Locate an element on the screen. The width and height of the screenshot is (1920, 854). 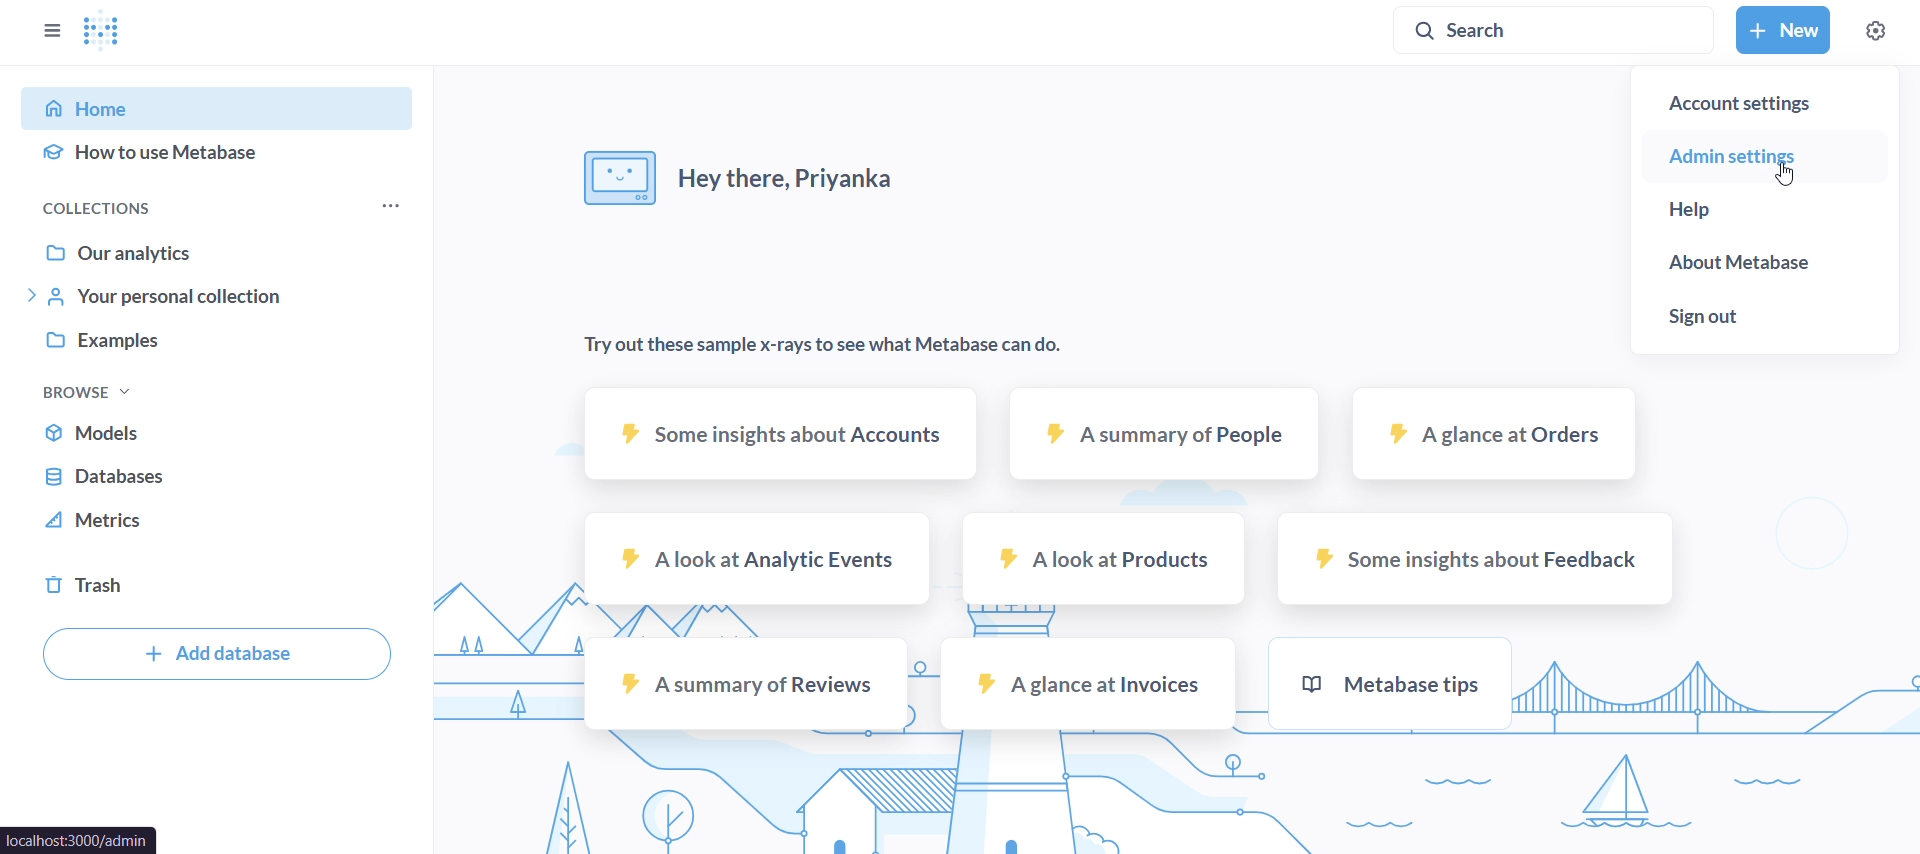
more is located at coordinates (388, 203).